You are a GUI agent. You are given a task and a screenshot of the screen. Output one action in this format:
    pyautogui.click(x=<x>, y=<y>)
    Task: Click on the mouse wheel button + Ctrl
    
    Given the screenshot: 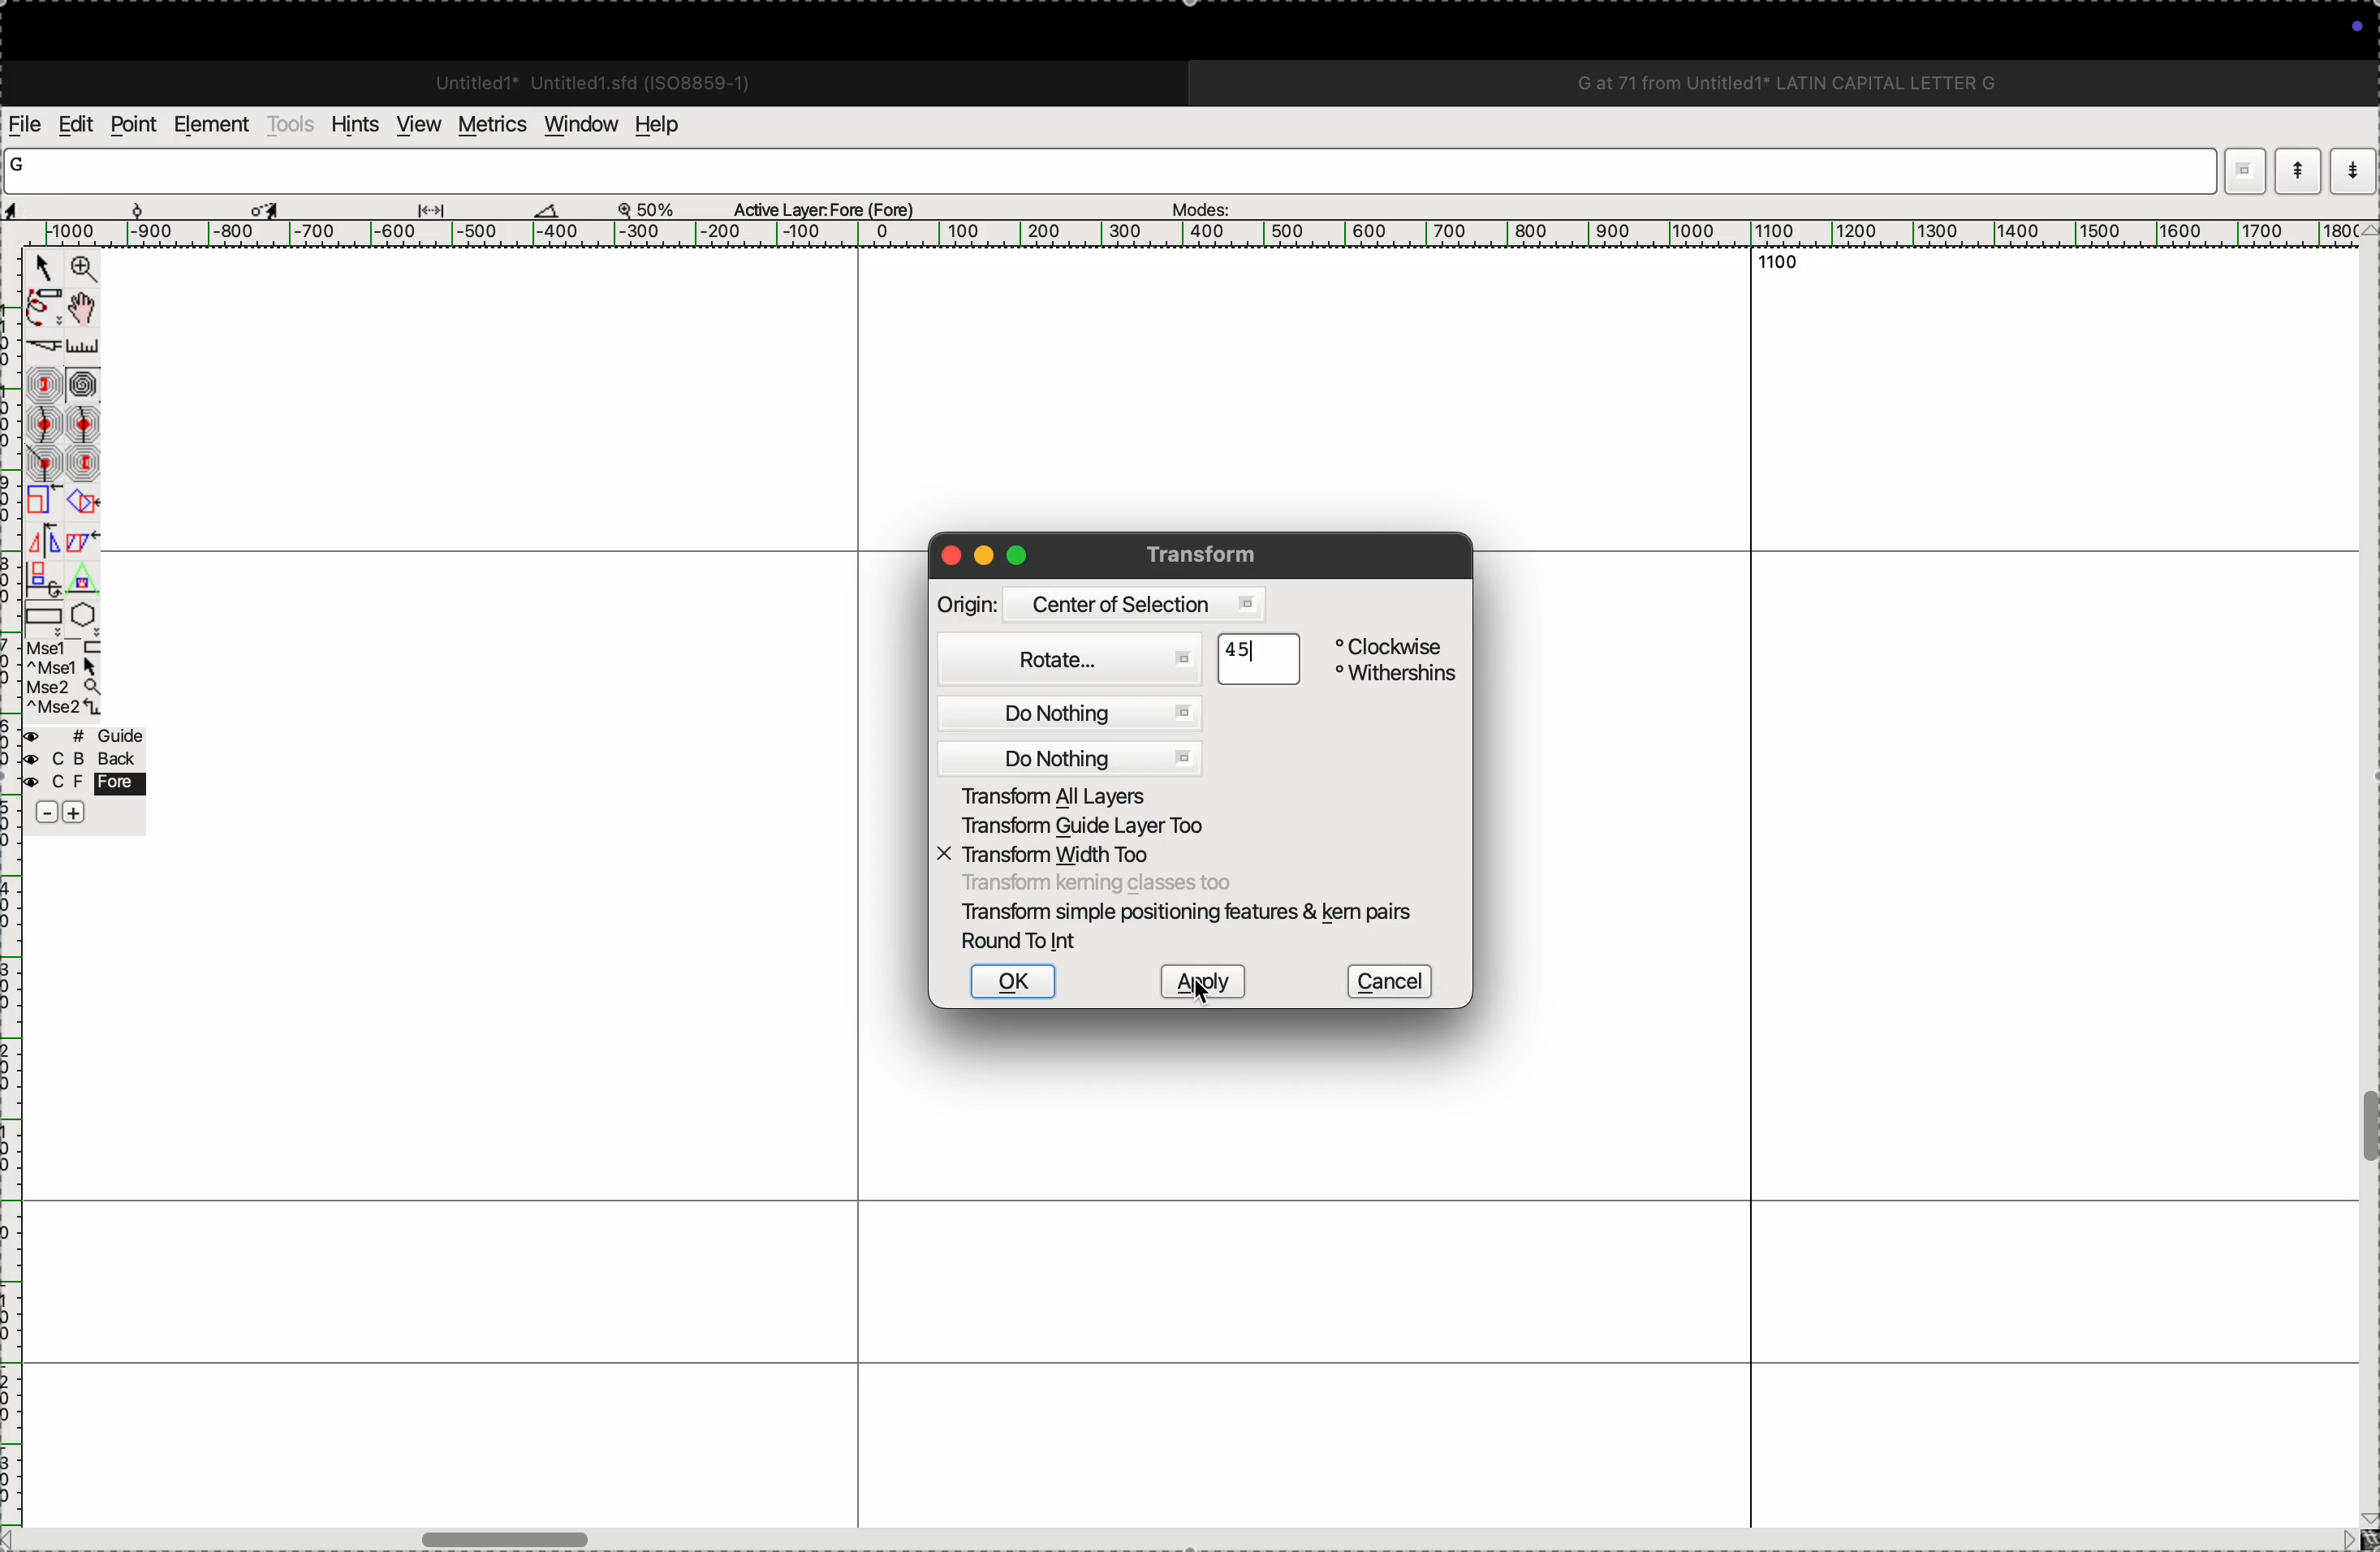 What is the action you would take?
    pyautogui.click(x=64, y=709)
    